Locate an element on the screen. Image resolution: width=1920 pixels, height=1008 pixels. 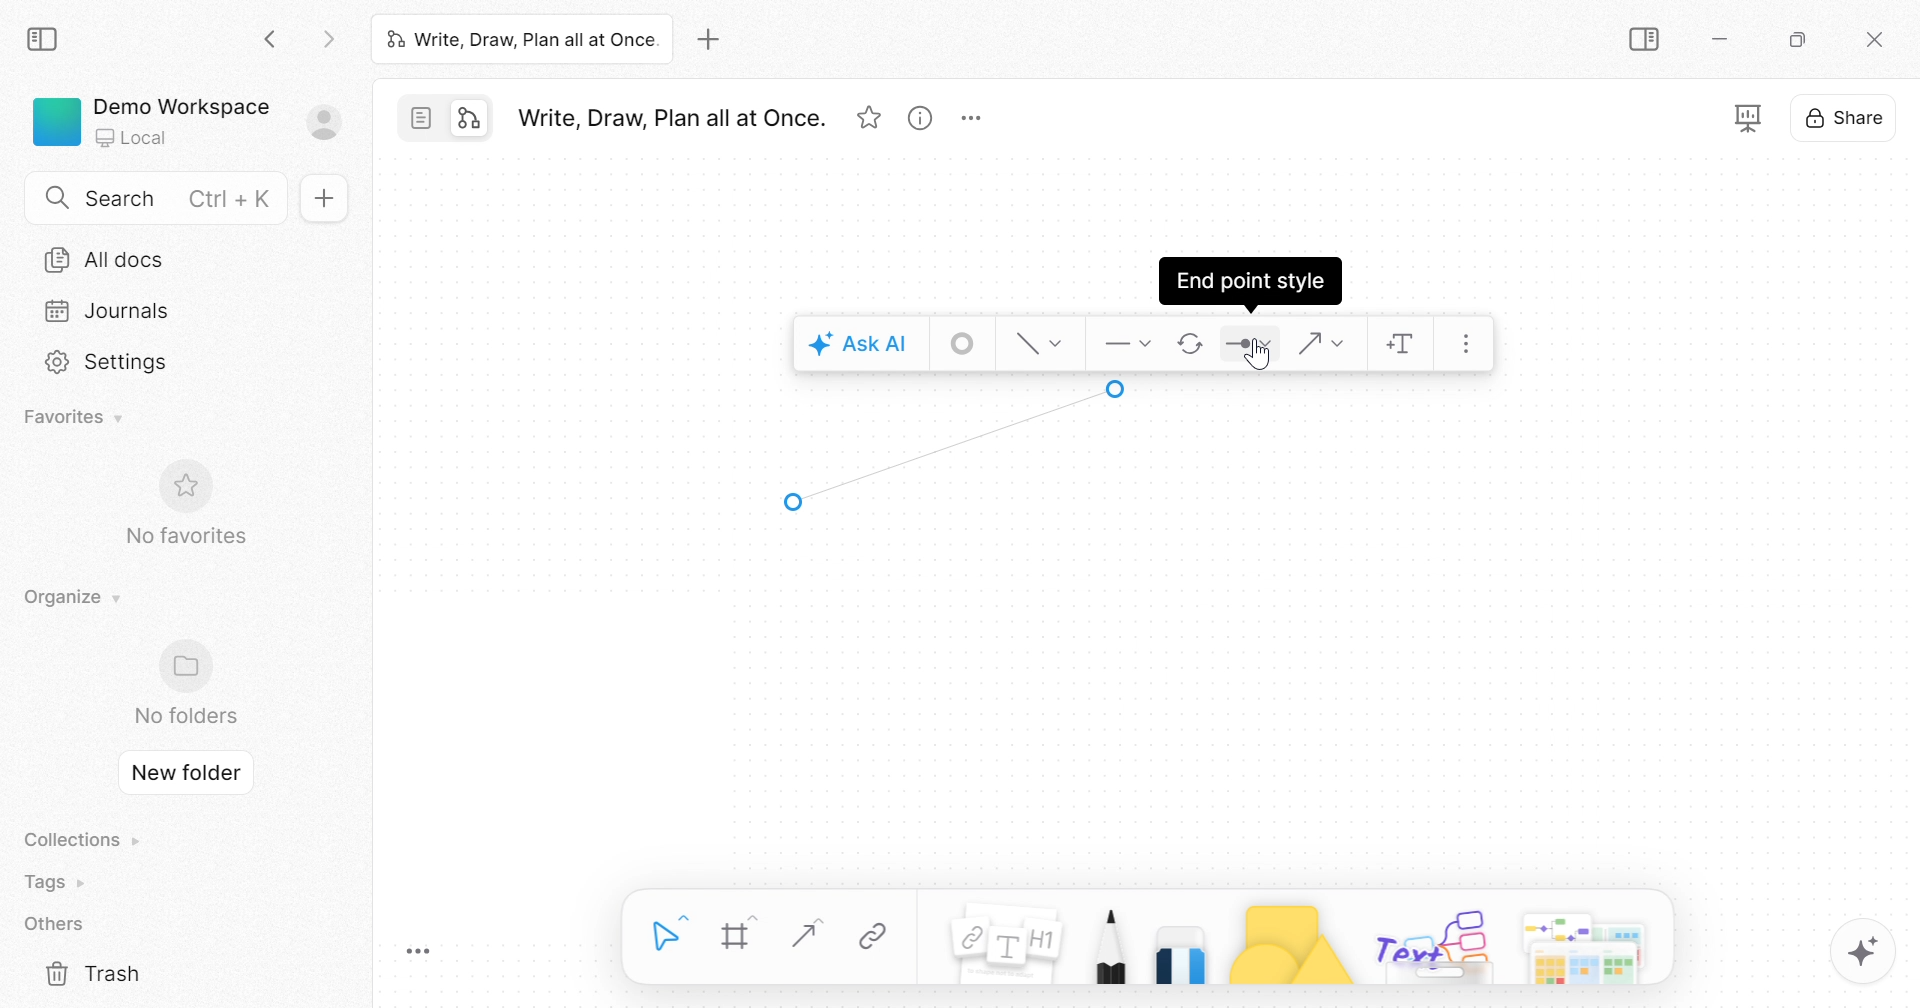
Ask AI is located at coordinates (858, 346).